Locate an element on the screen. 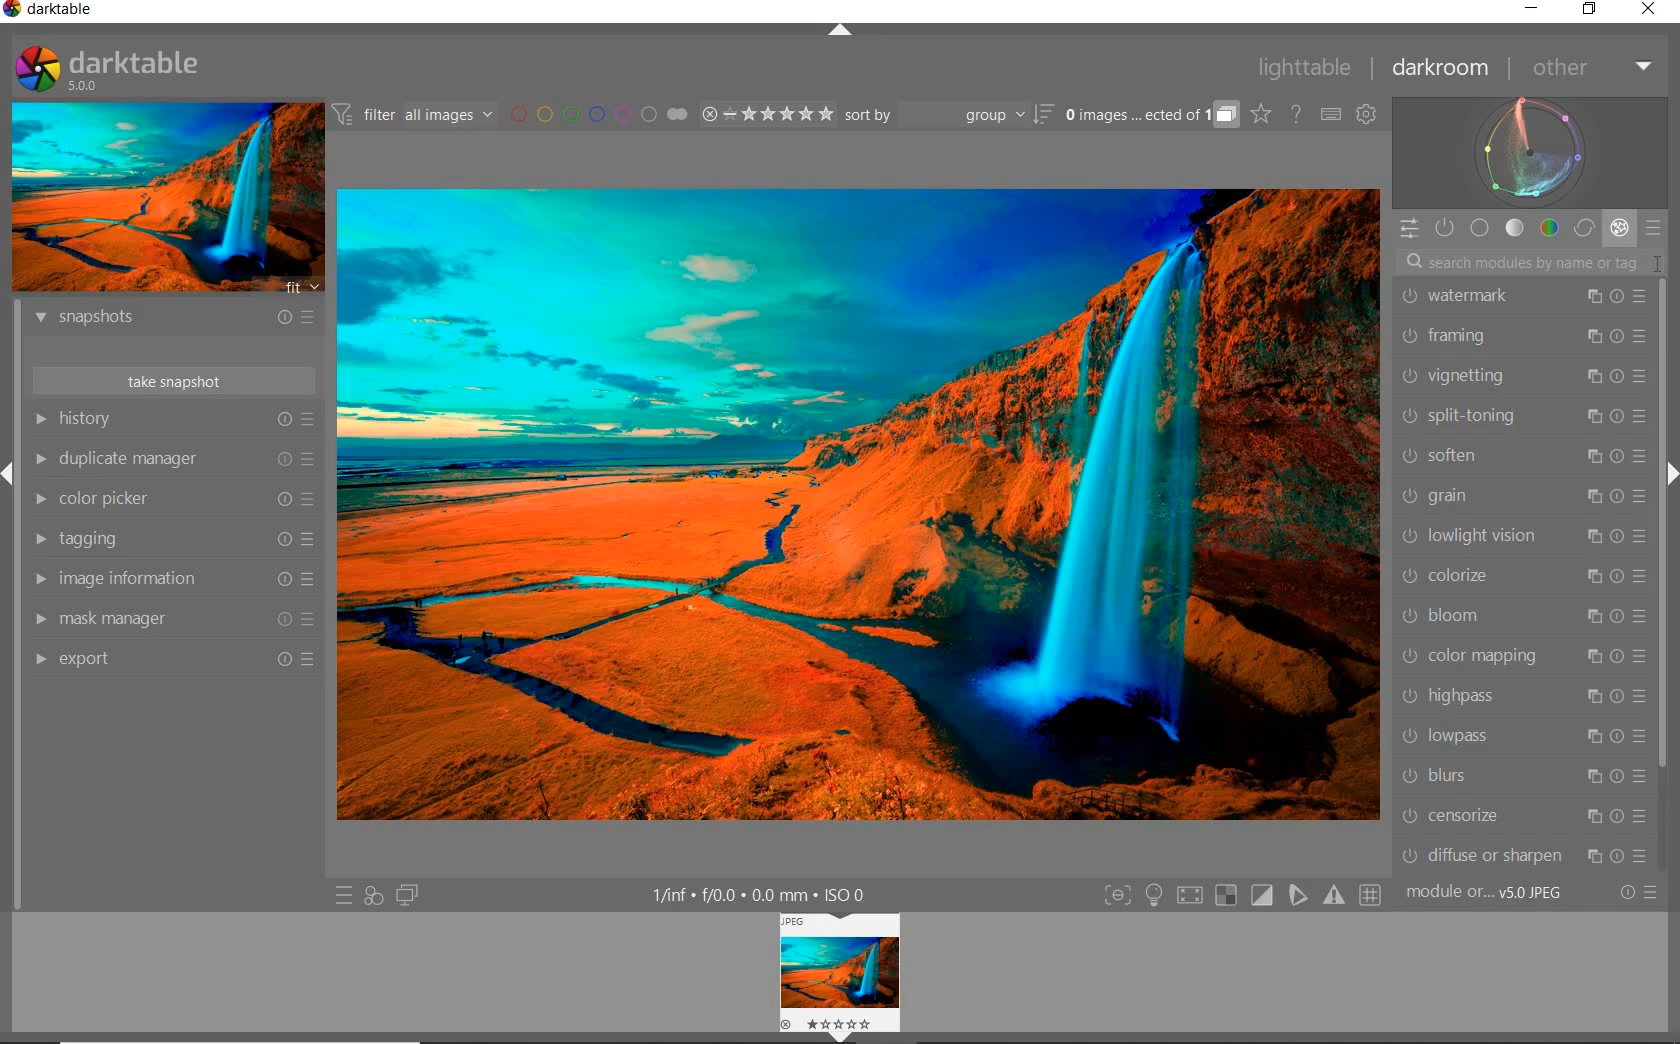  mask manager is located at coordinates (175, 620).